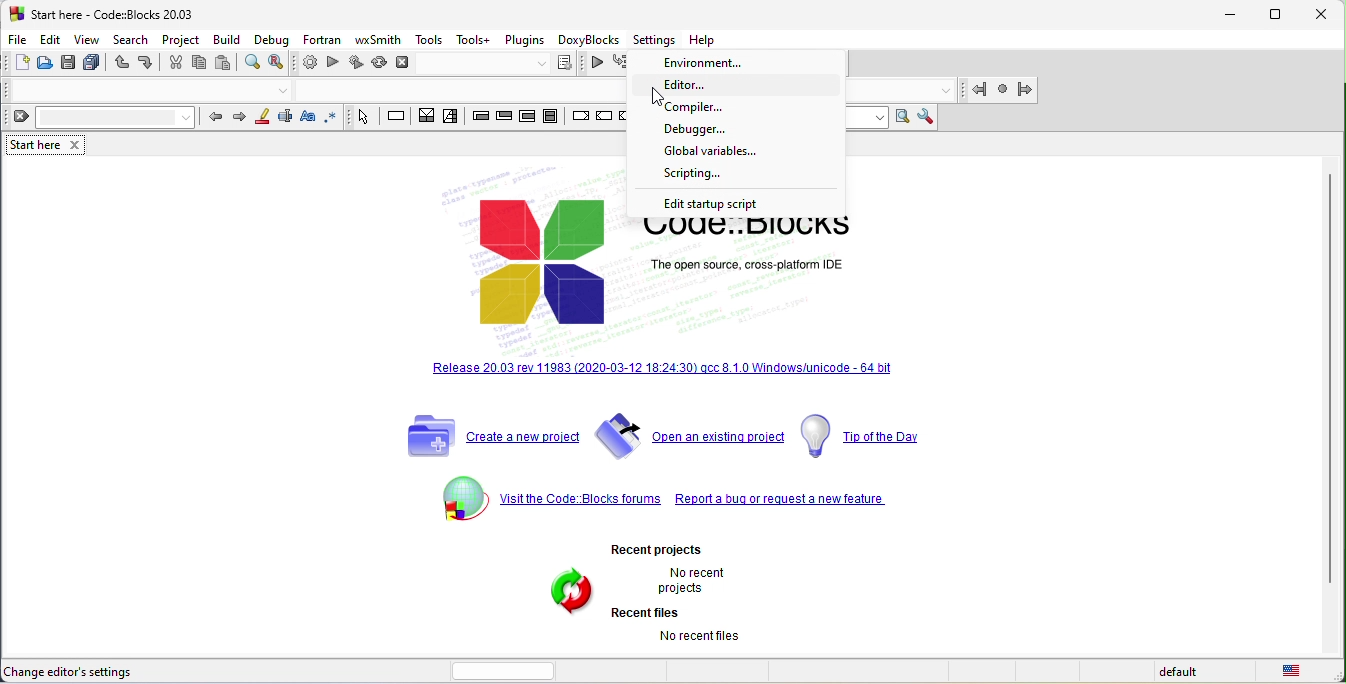 This screenshot has height=684, width=1346. I want to click on break, so click(581, 119).